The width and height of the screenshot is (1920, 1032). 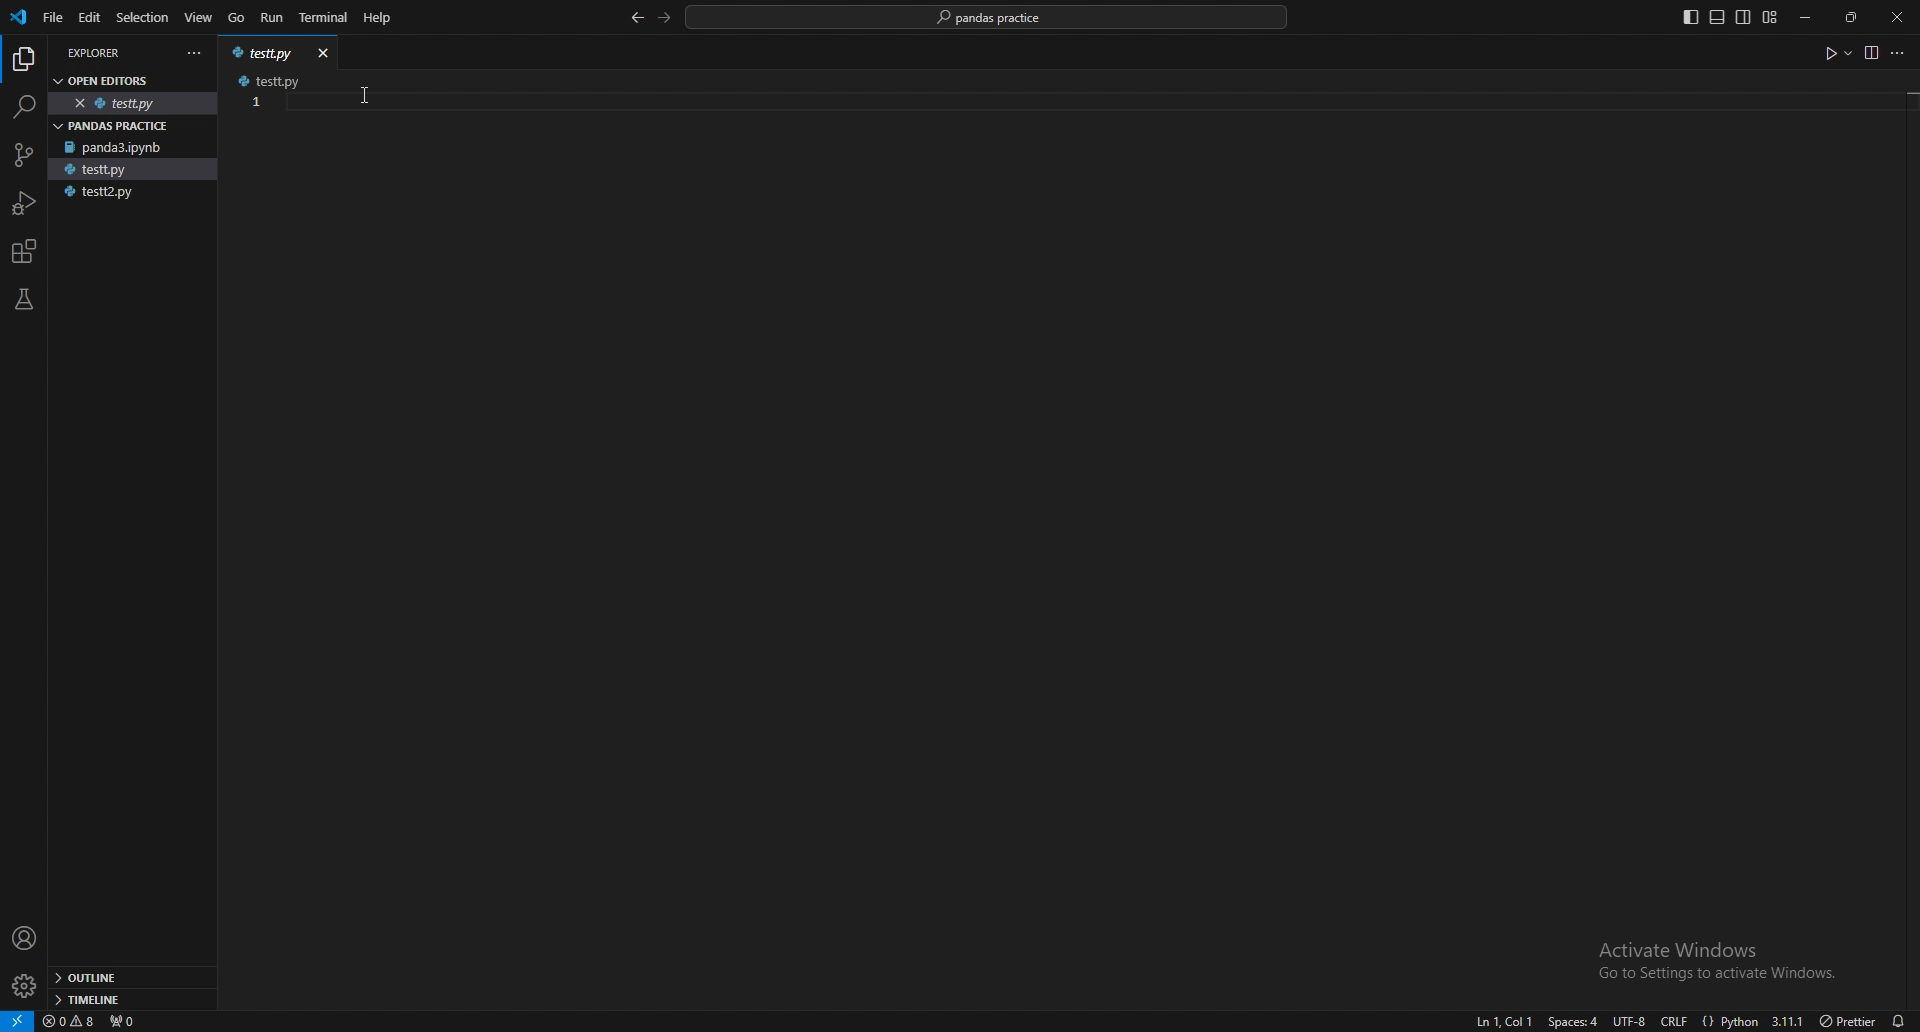 What do you see at coordinates (22, 155) in the screenshot?
I see `source control` at bounding box center [22, 155].